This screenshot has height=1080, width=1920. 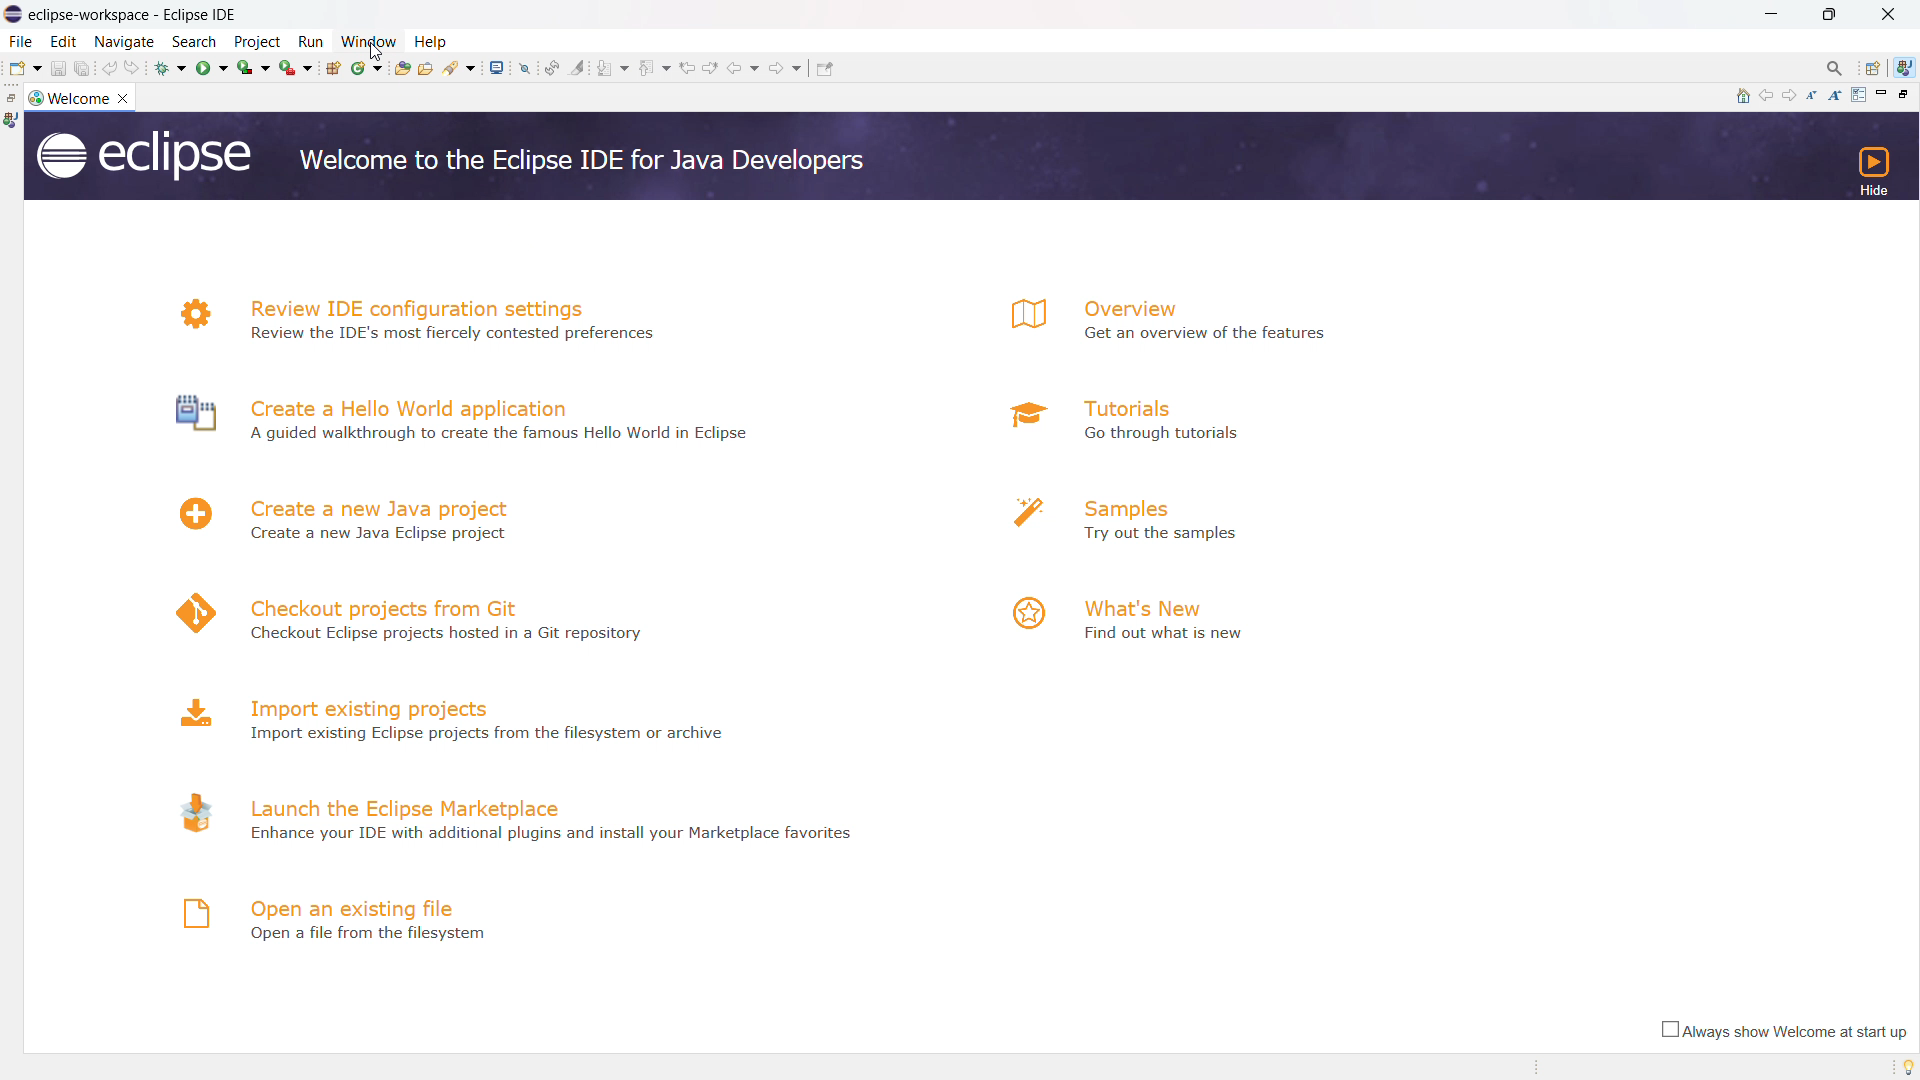 What do you see at coordinates (1766, 96) in the screenshot?
I see `navigate to previous topic` at bounding box center [1766, 96].